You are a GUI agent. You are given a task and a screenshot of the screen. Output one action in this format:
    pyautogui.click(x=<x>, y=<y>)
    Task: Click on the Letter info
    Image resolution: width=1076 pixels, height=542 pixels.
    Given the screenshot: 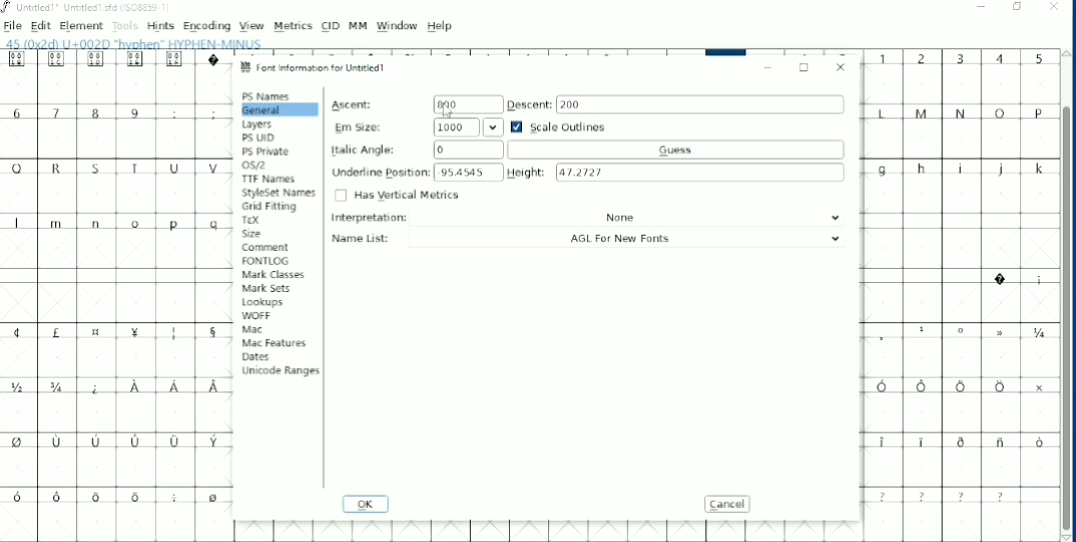 What is the action you would take?
    pyautogui.click(x=141, y=43)
    